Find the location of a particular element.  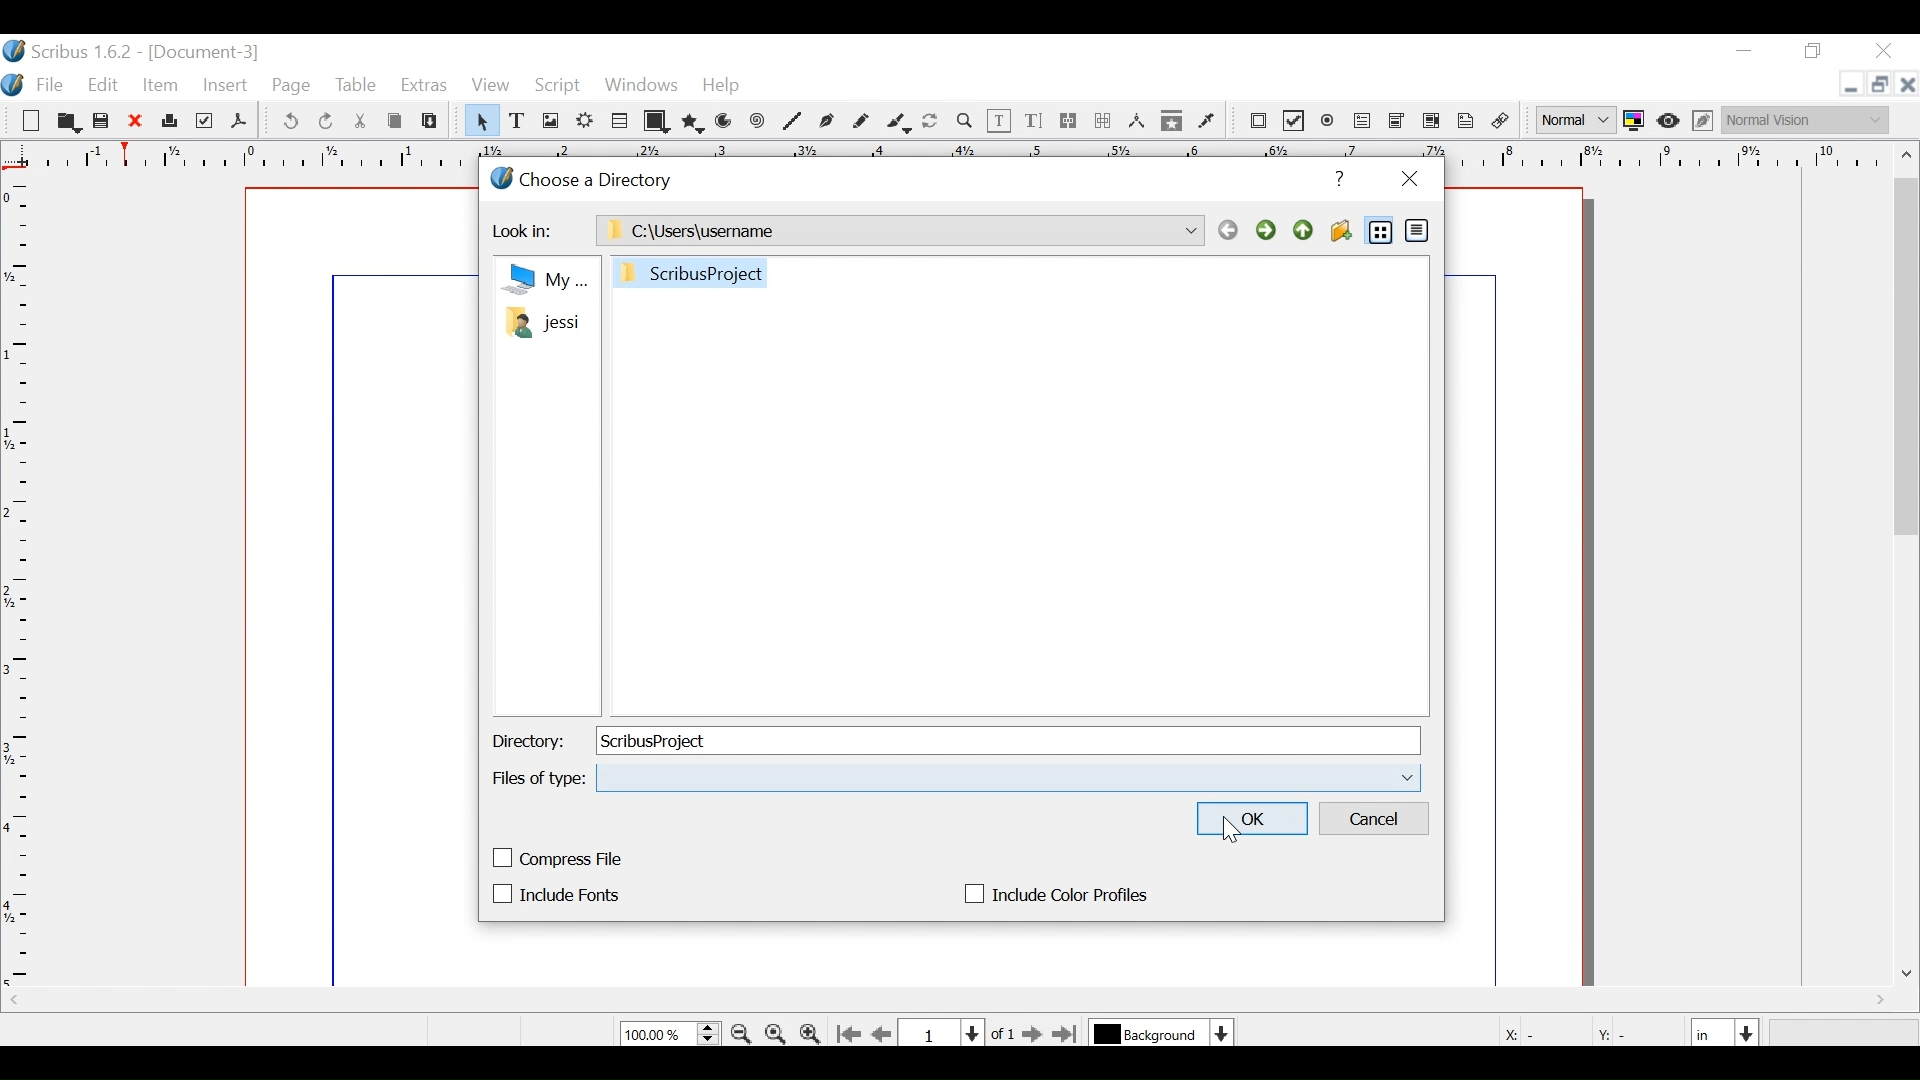

Zoom in / out is located at coordinates (964, 120).